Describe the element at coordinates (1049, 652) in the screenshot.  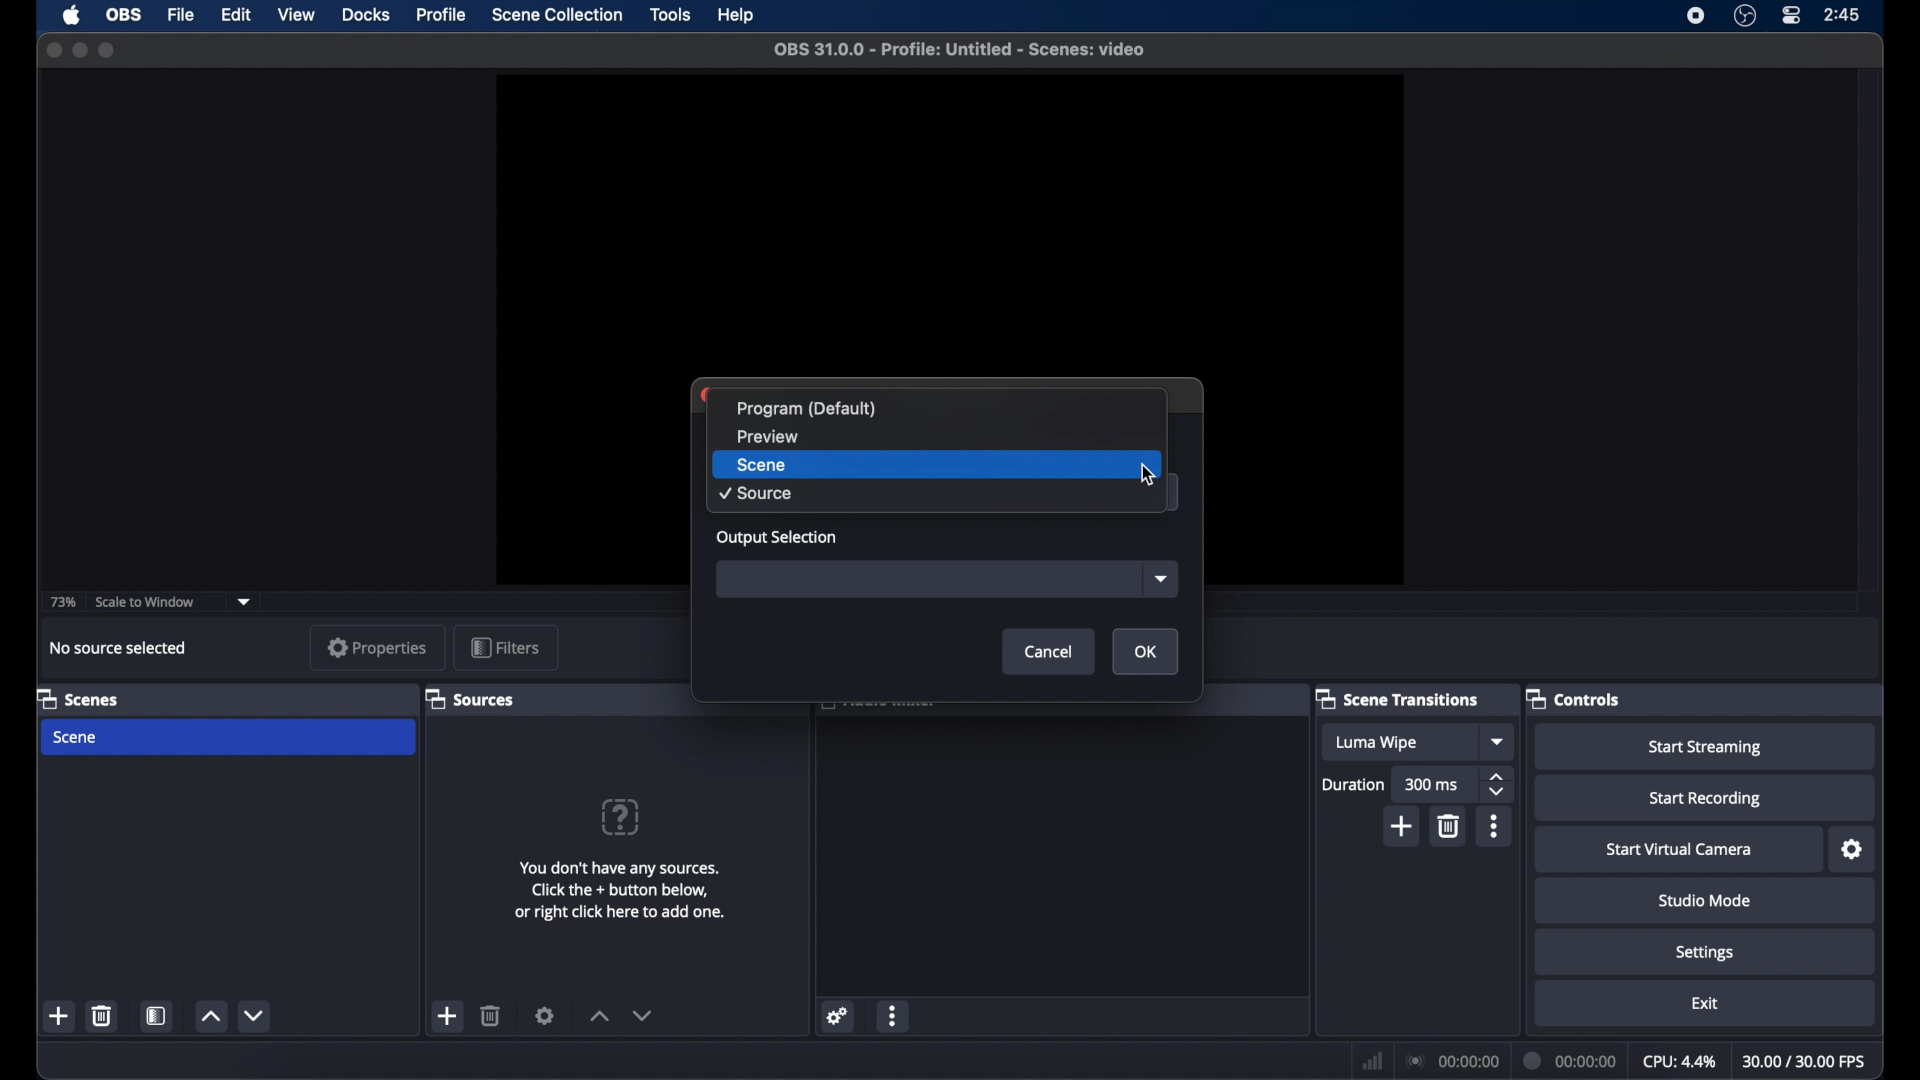
I see `cancel` at that location.